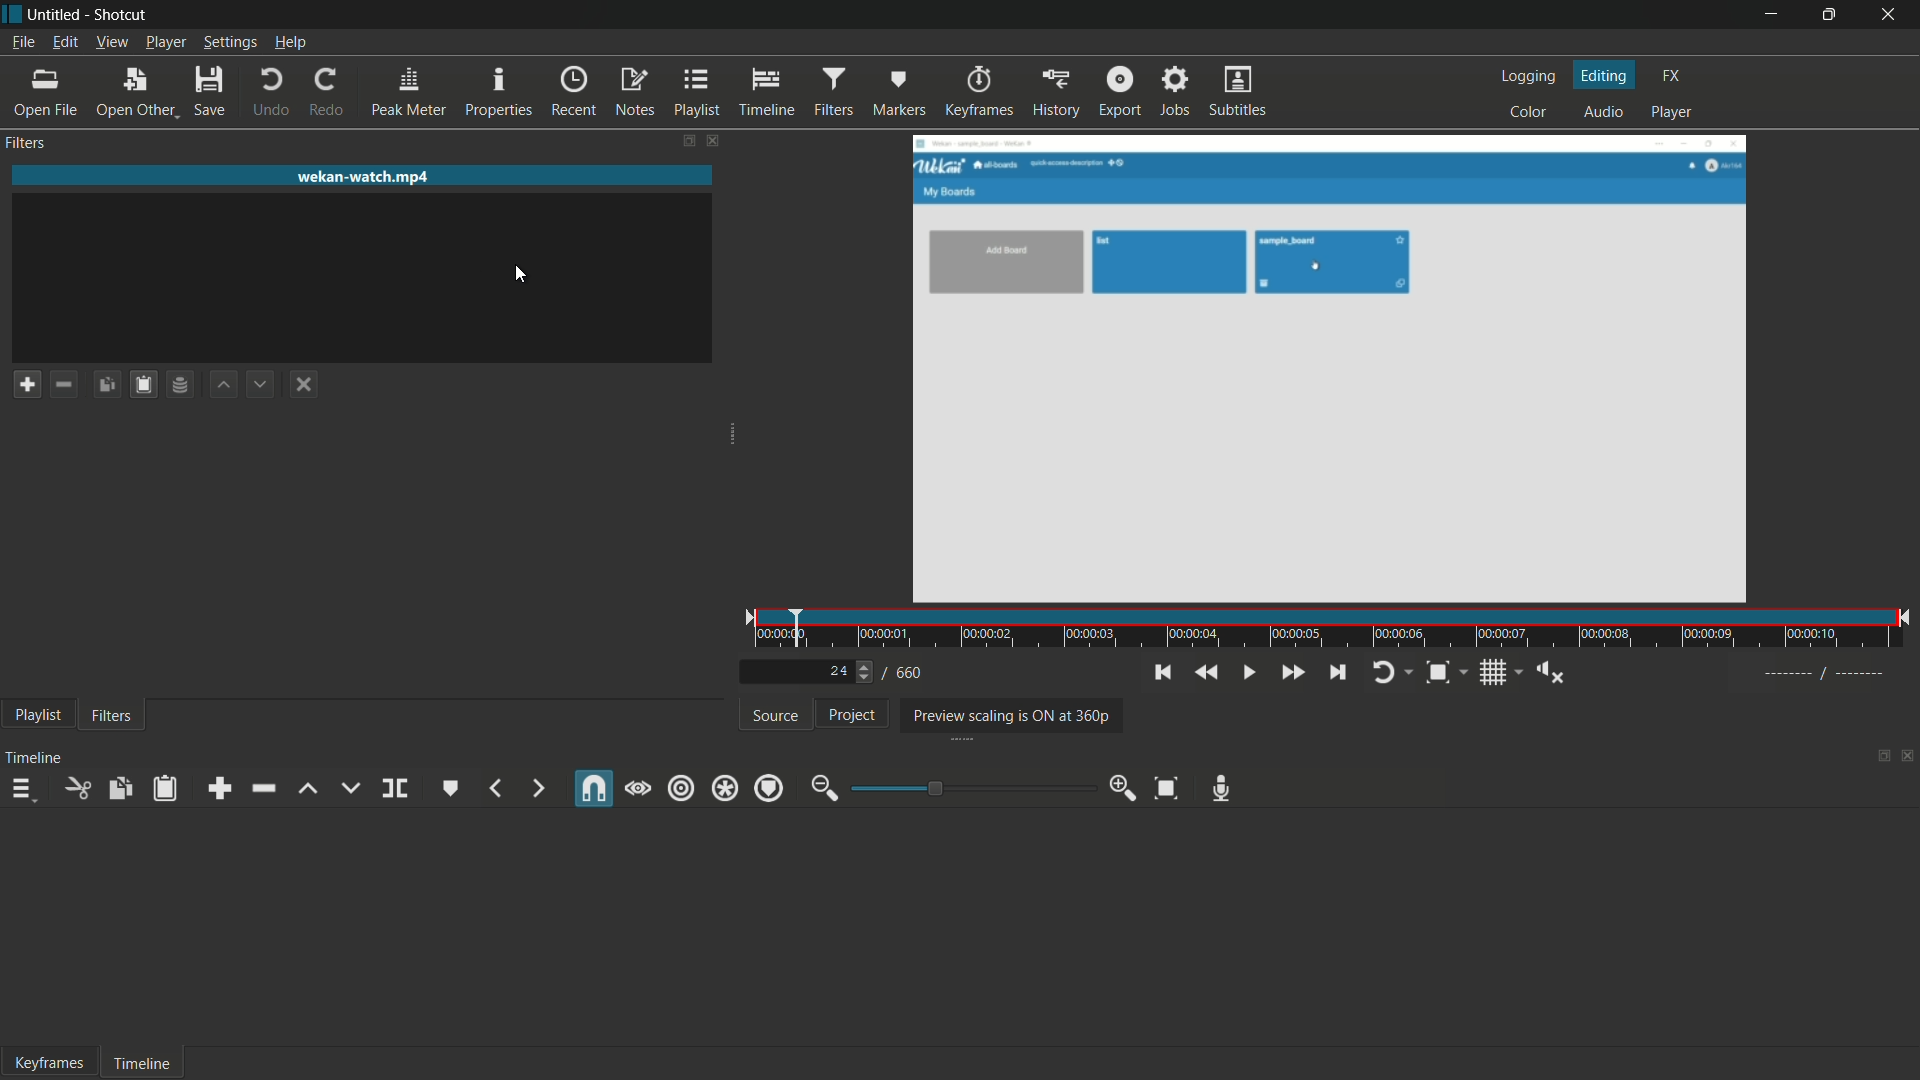 This screenshot has height=1080, width=1920. I want to click on copy checked filters, so click(103, 385).